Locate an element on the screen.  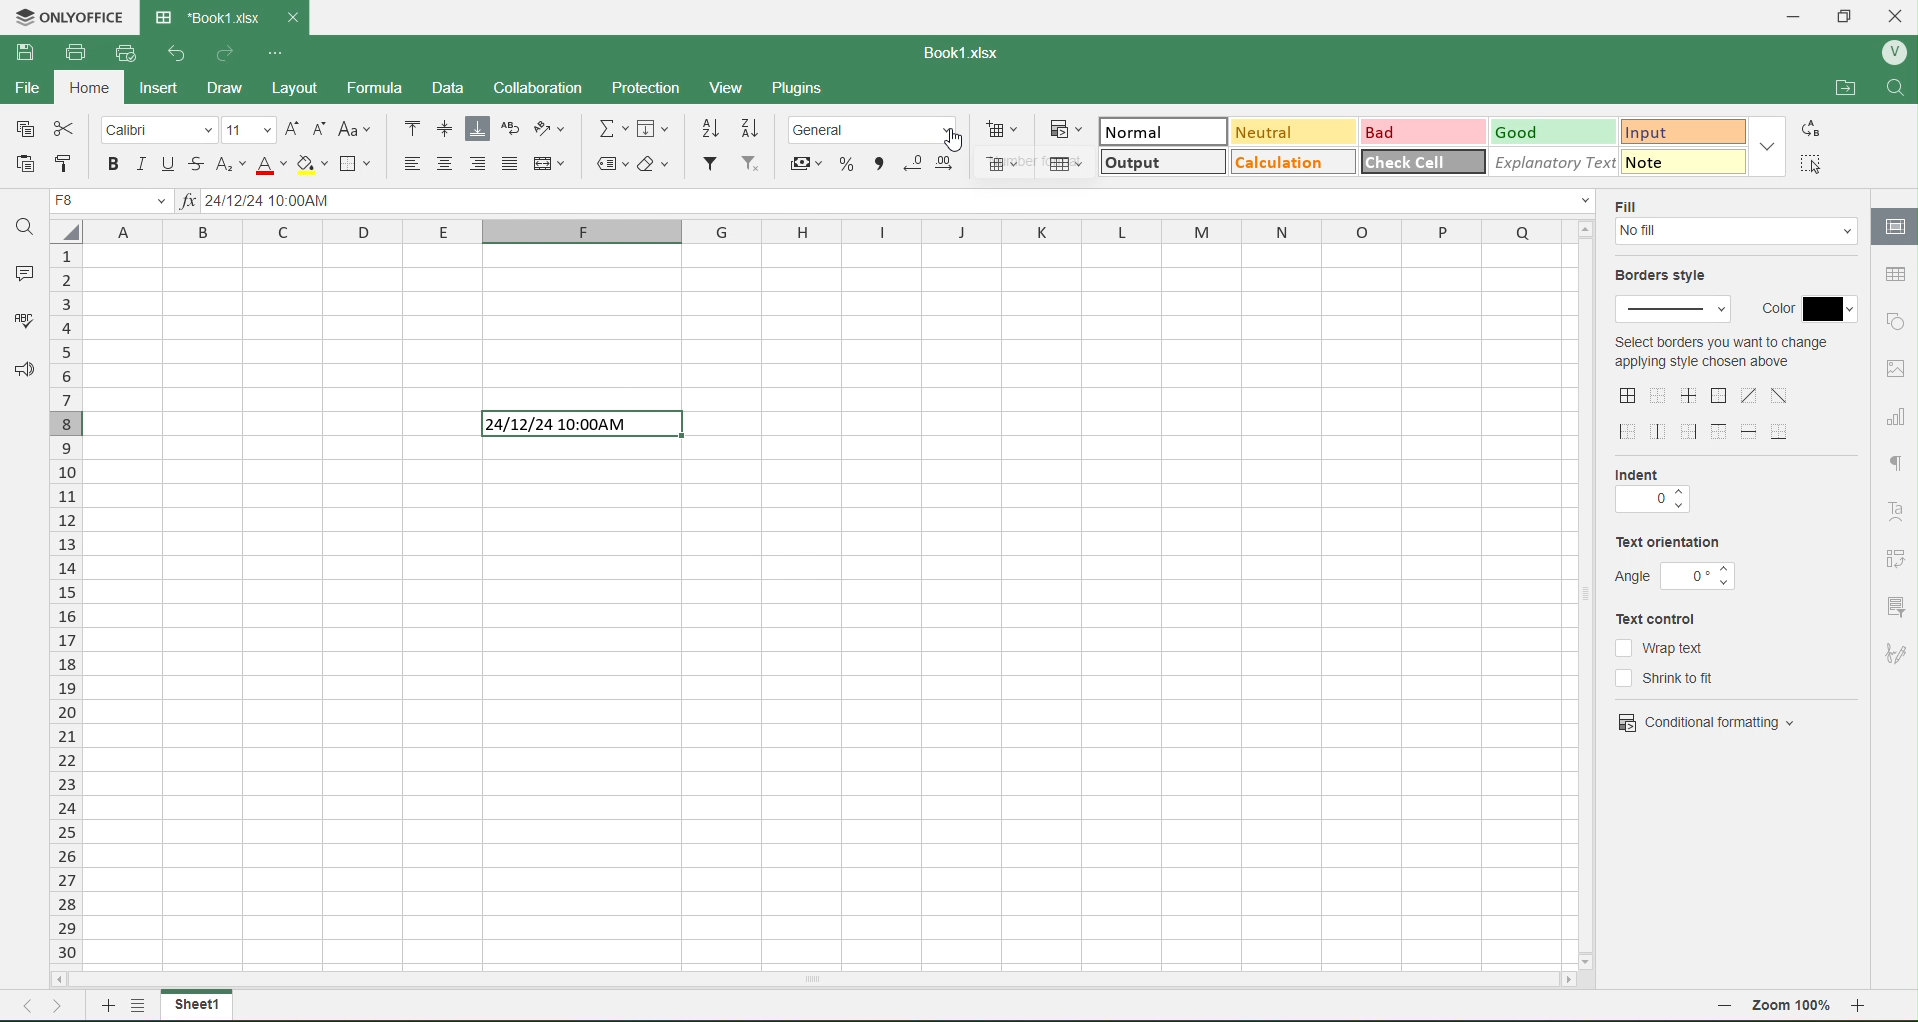
Underline is located at coordinates (166, 163).